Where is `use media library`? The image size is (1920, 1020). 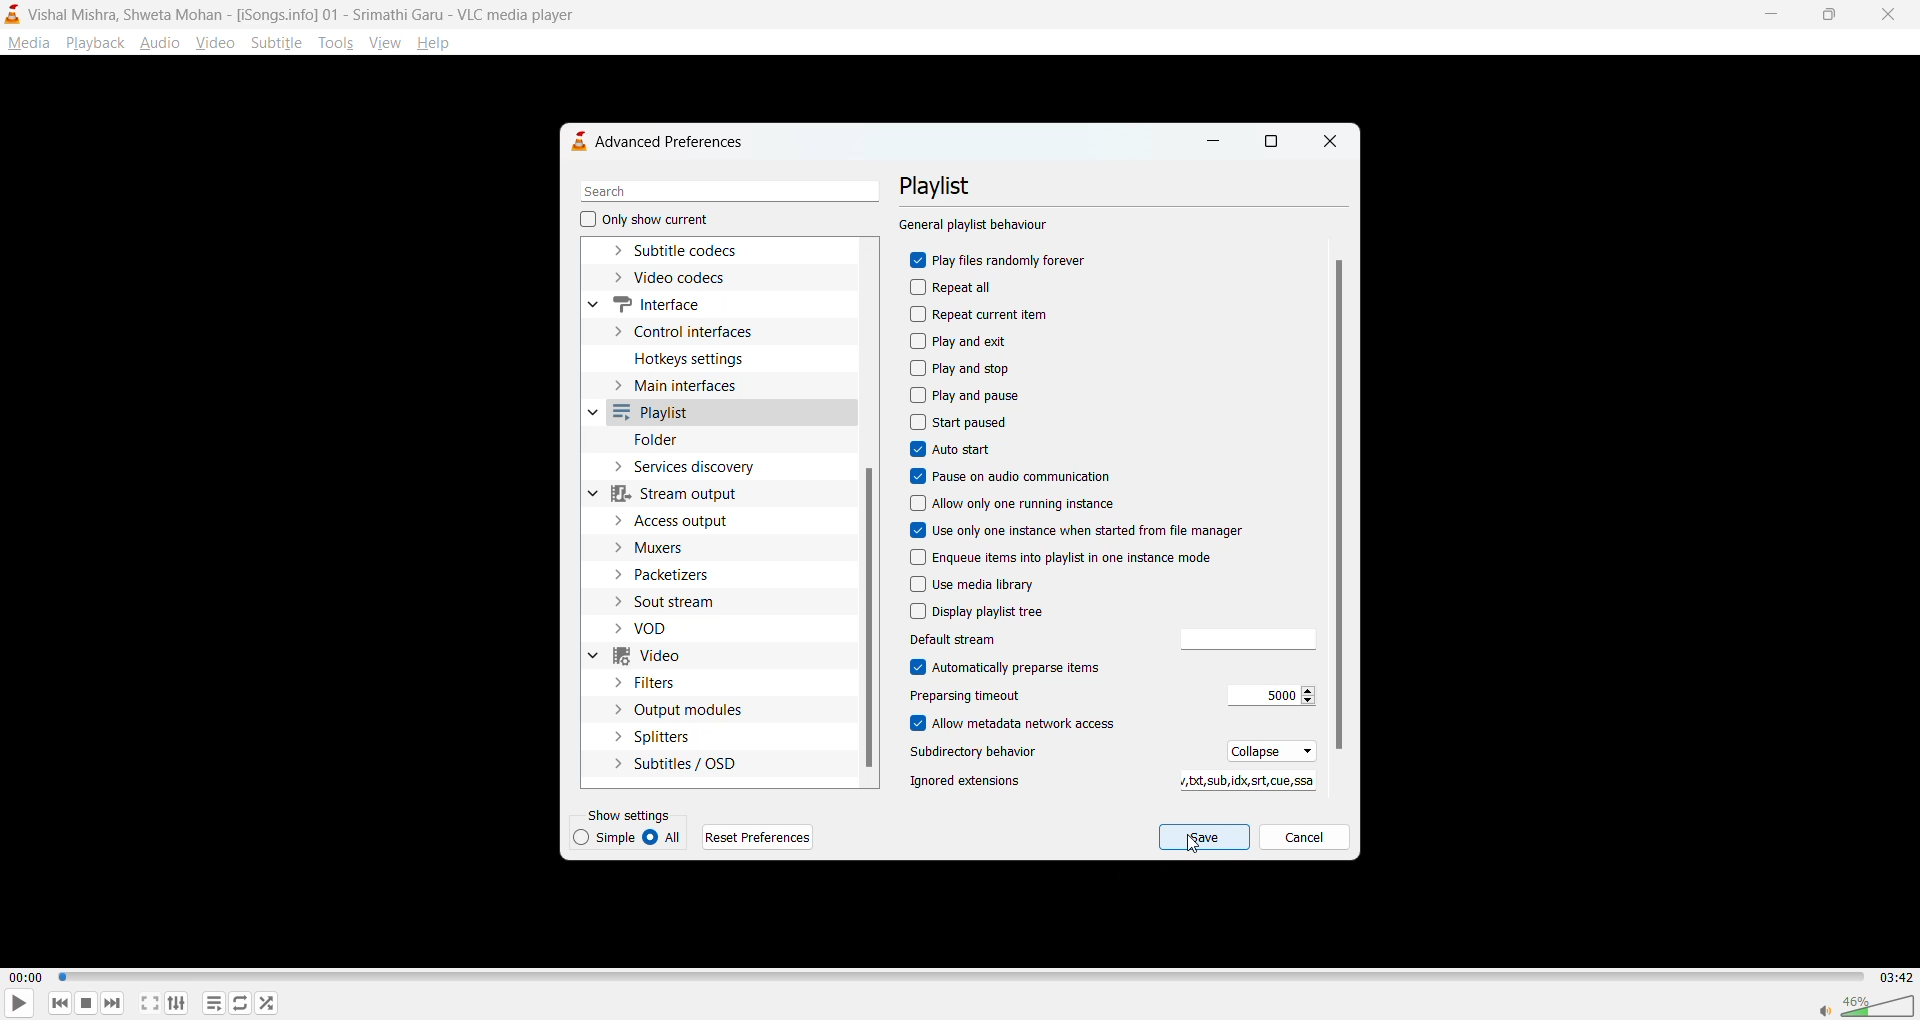
use media library is located at coordinates (973, 584).